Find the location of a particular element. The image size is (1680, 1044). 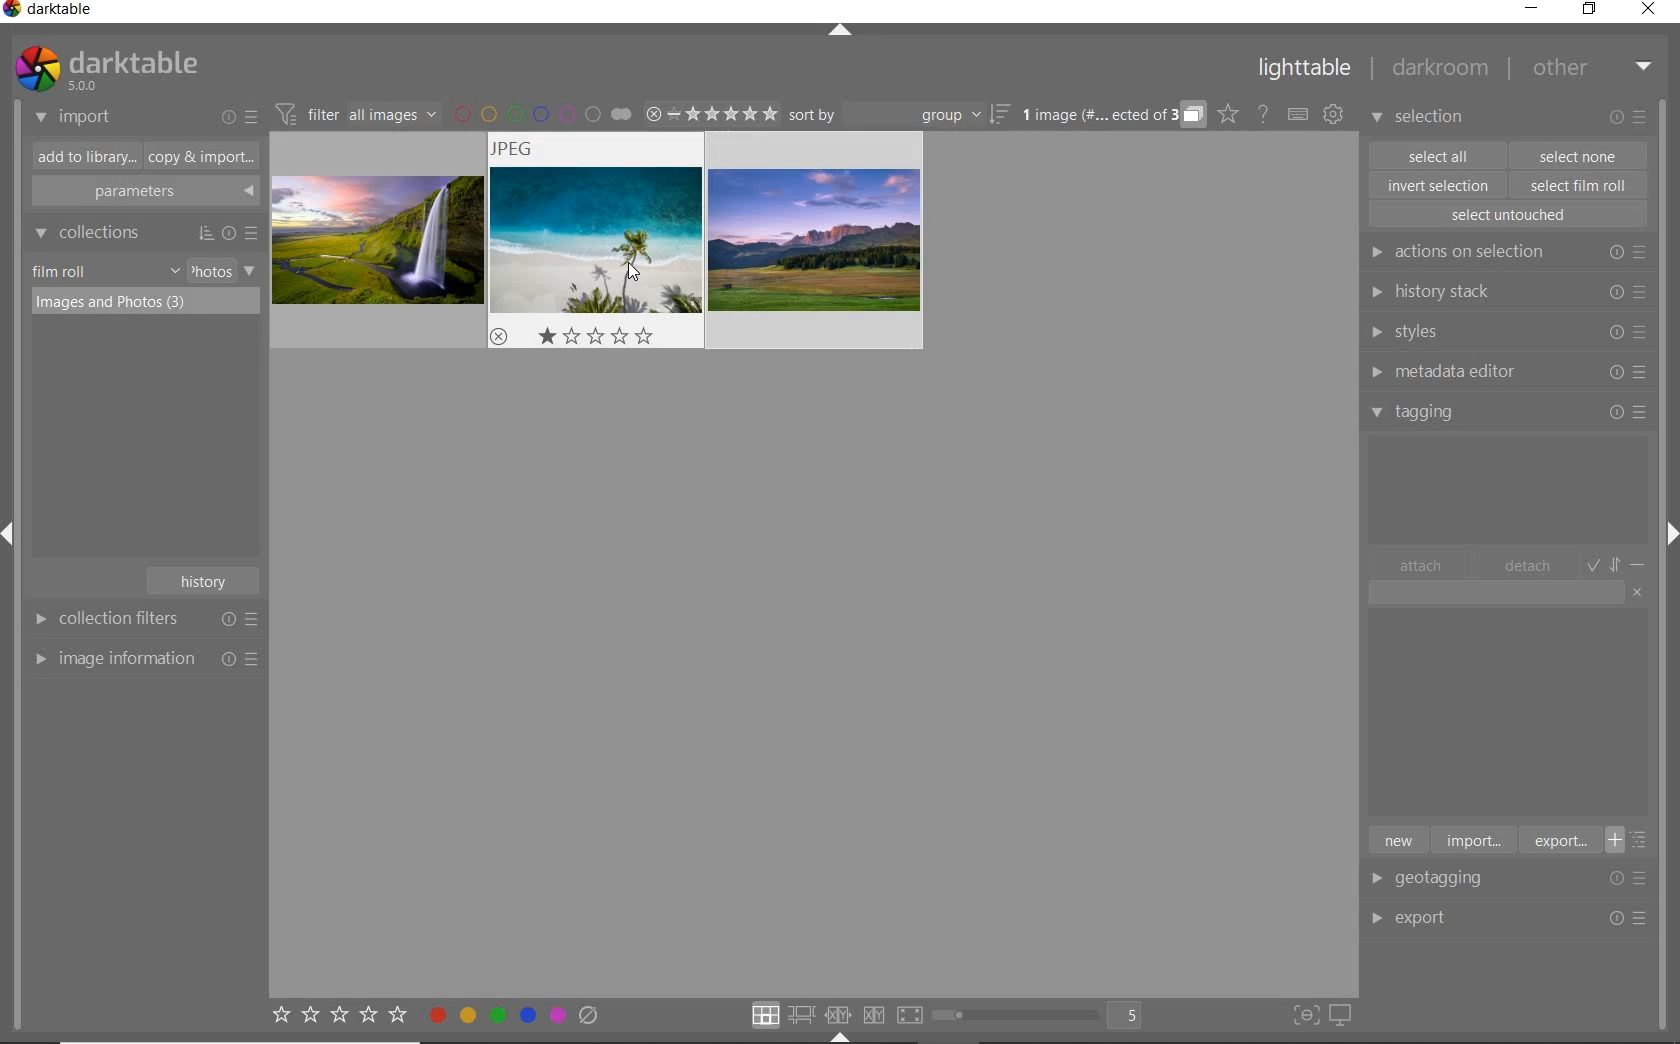

Expand/Collapse is located at coordinates (839, 1037).